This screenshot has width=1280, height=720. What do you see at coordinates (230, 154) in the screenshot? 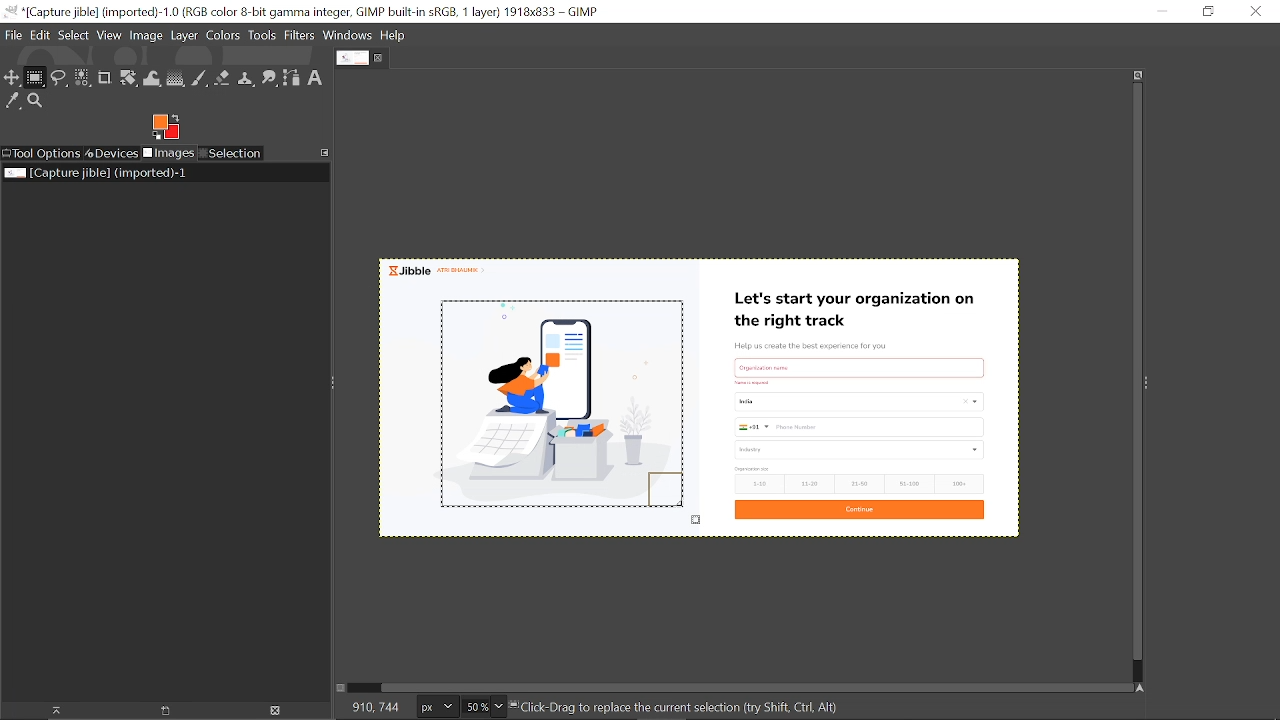
I see `Selection` at bounding box center [230, 154].